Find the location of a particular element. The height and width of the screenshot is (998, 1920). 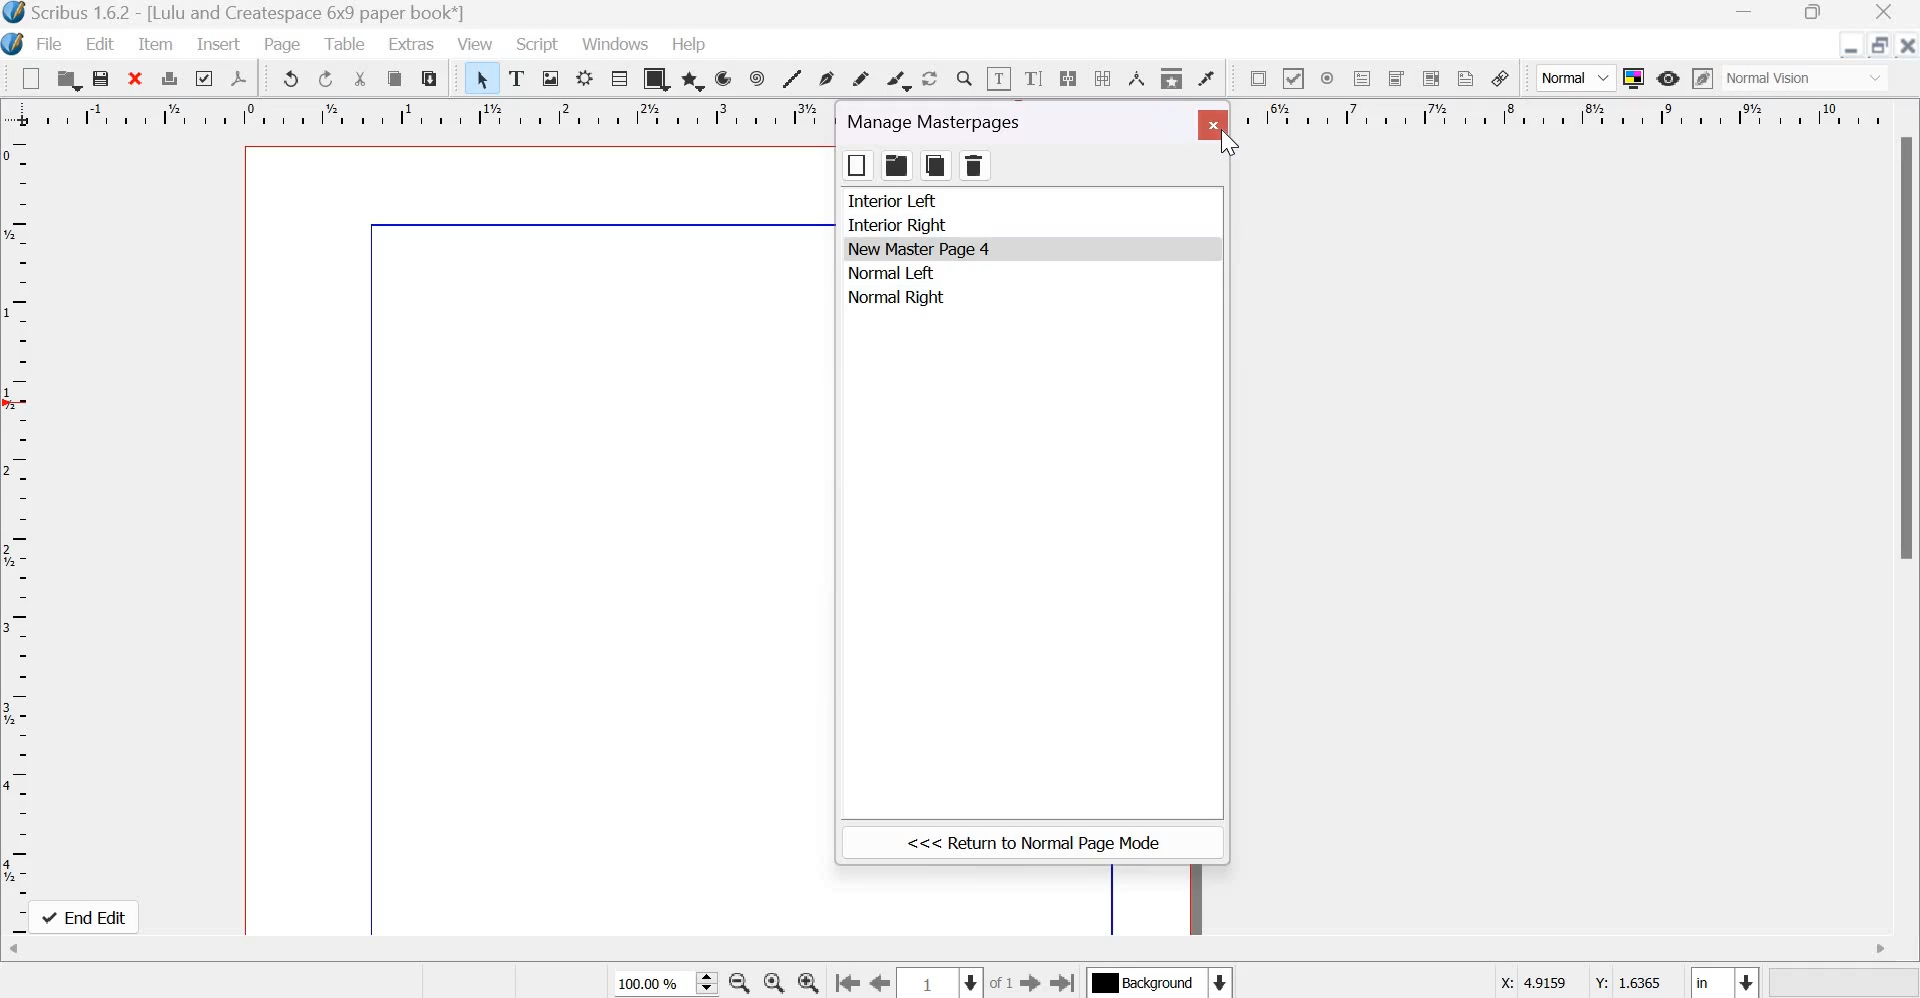

undo is located at coordinates (291, 77).